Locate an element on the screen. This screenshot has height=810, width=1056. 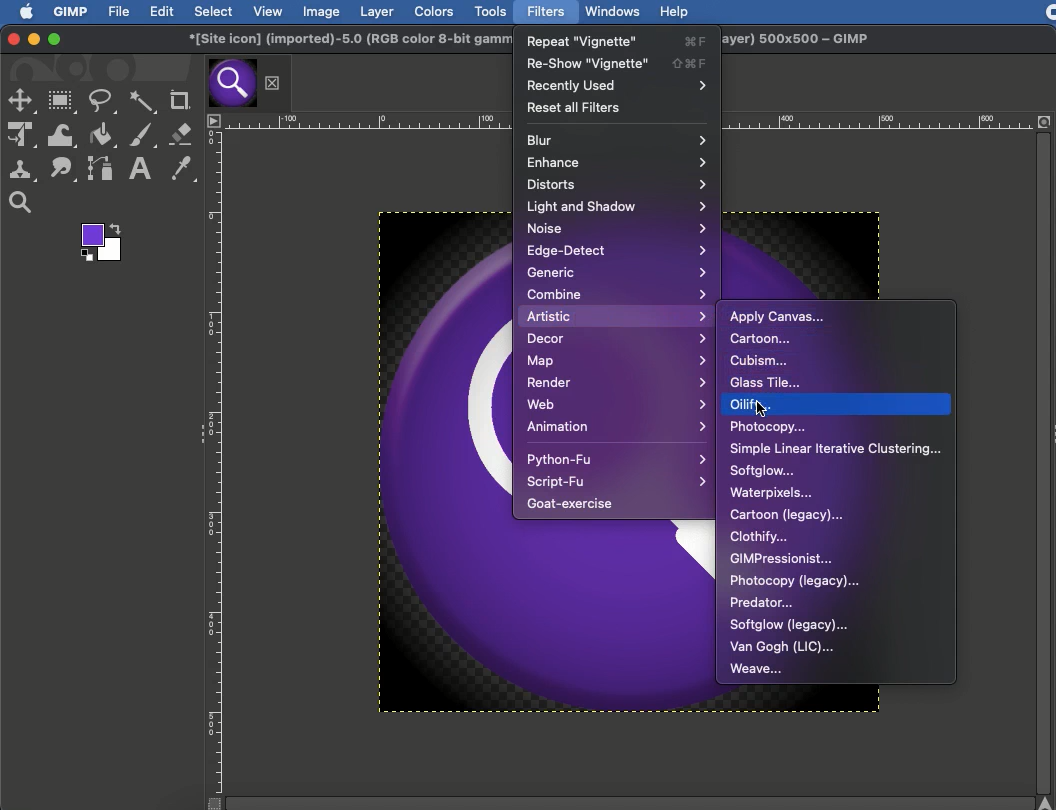
Crop is located at coordinates (178, 98).